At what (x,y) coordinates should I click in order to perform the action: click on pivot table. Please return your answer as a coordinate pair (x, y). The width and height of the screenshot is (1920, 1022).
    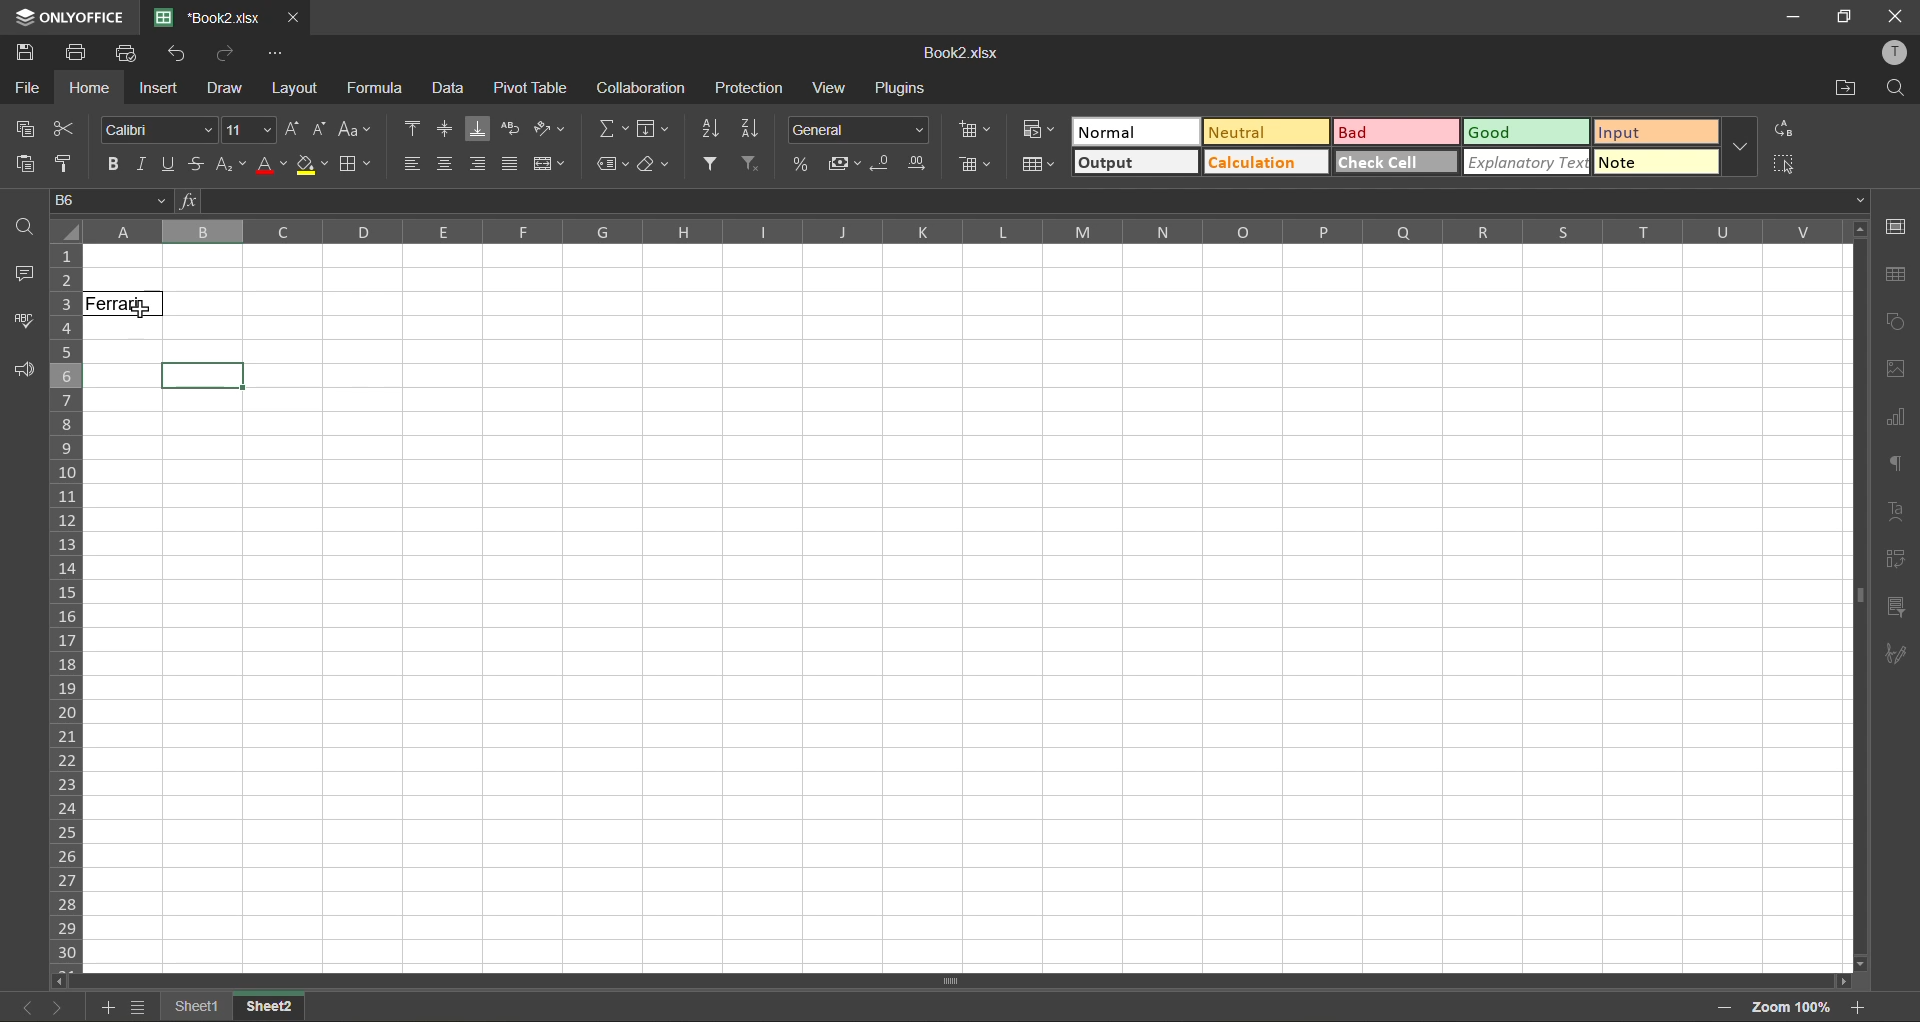
    Looking at the image, I should click on (1895, 559).